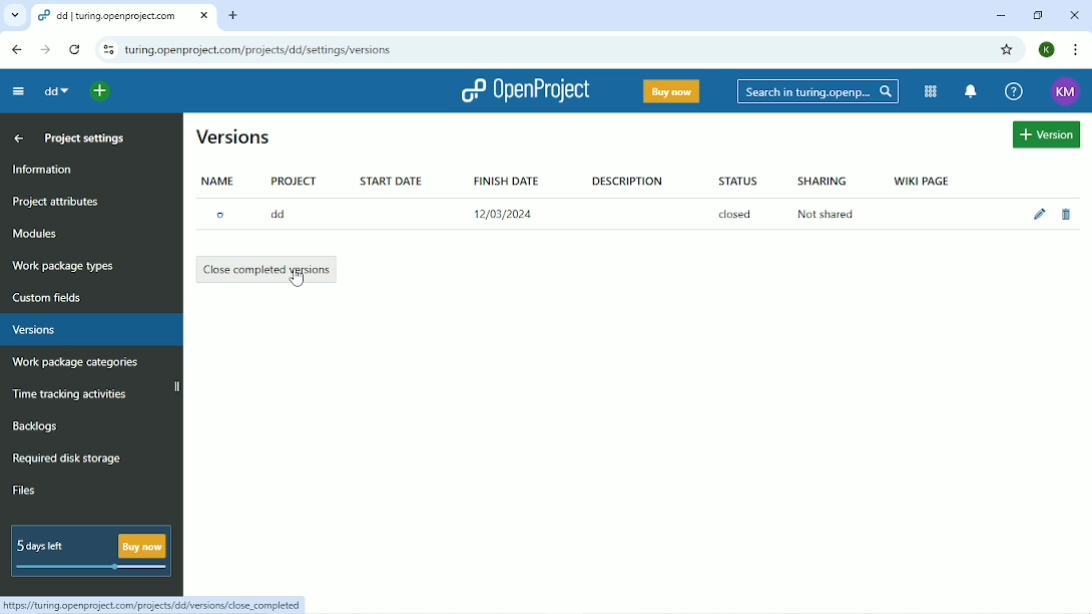 This screenshot has height=614, width=1092. I want to click on reload, so click(105, 50).